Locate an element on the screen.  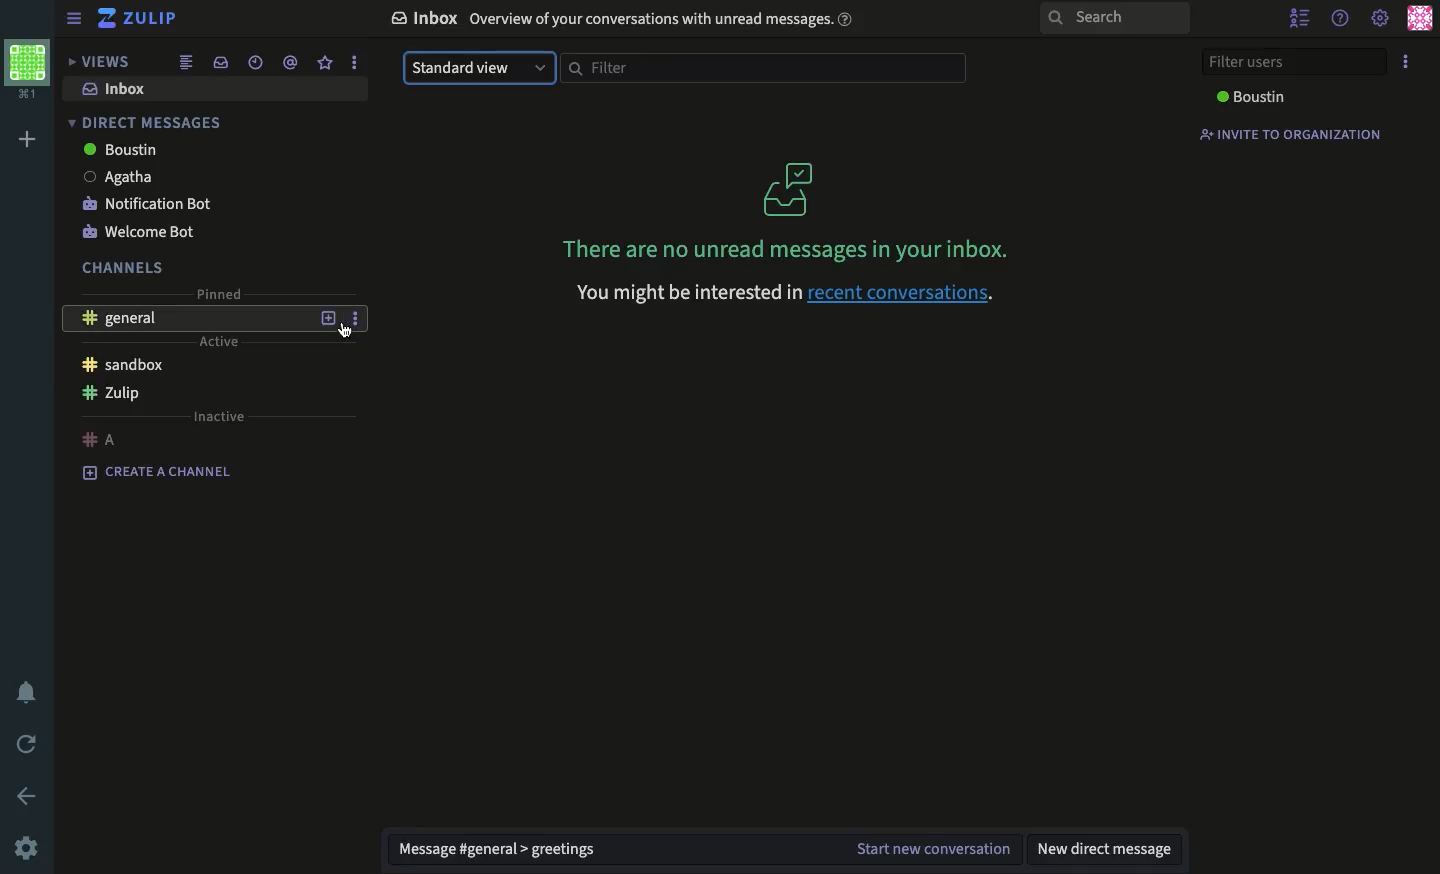
there are no unread messages in your inbox is located at coordinates (790, 210).